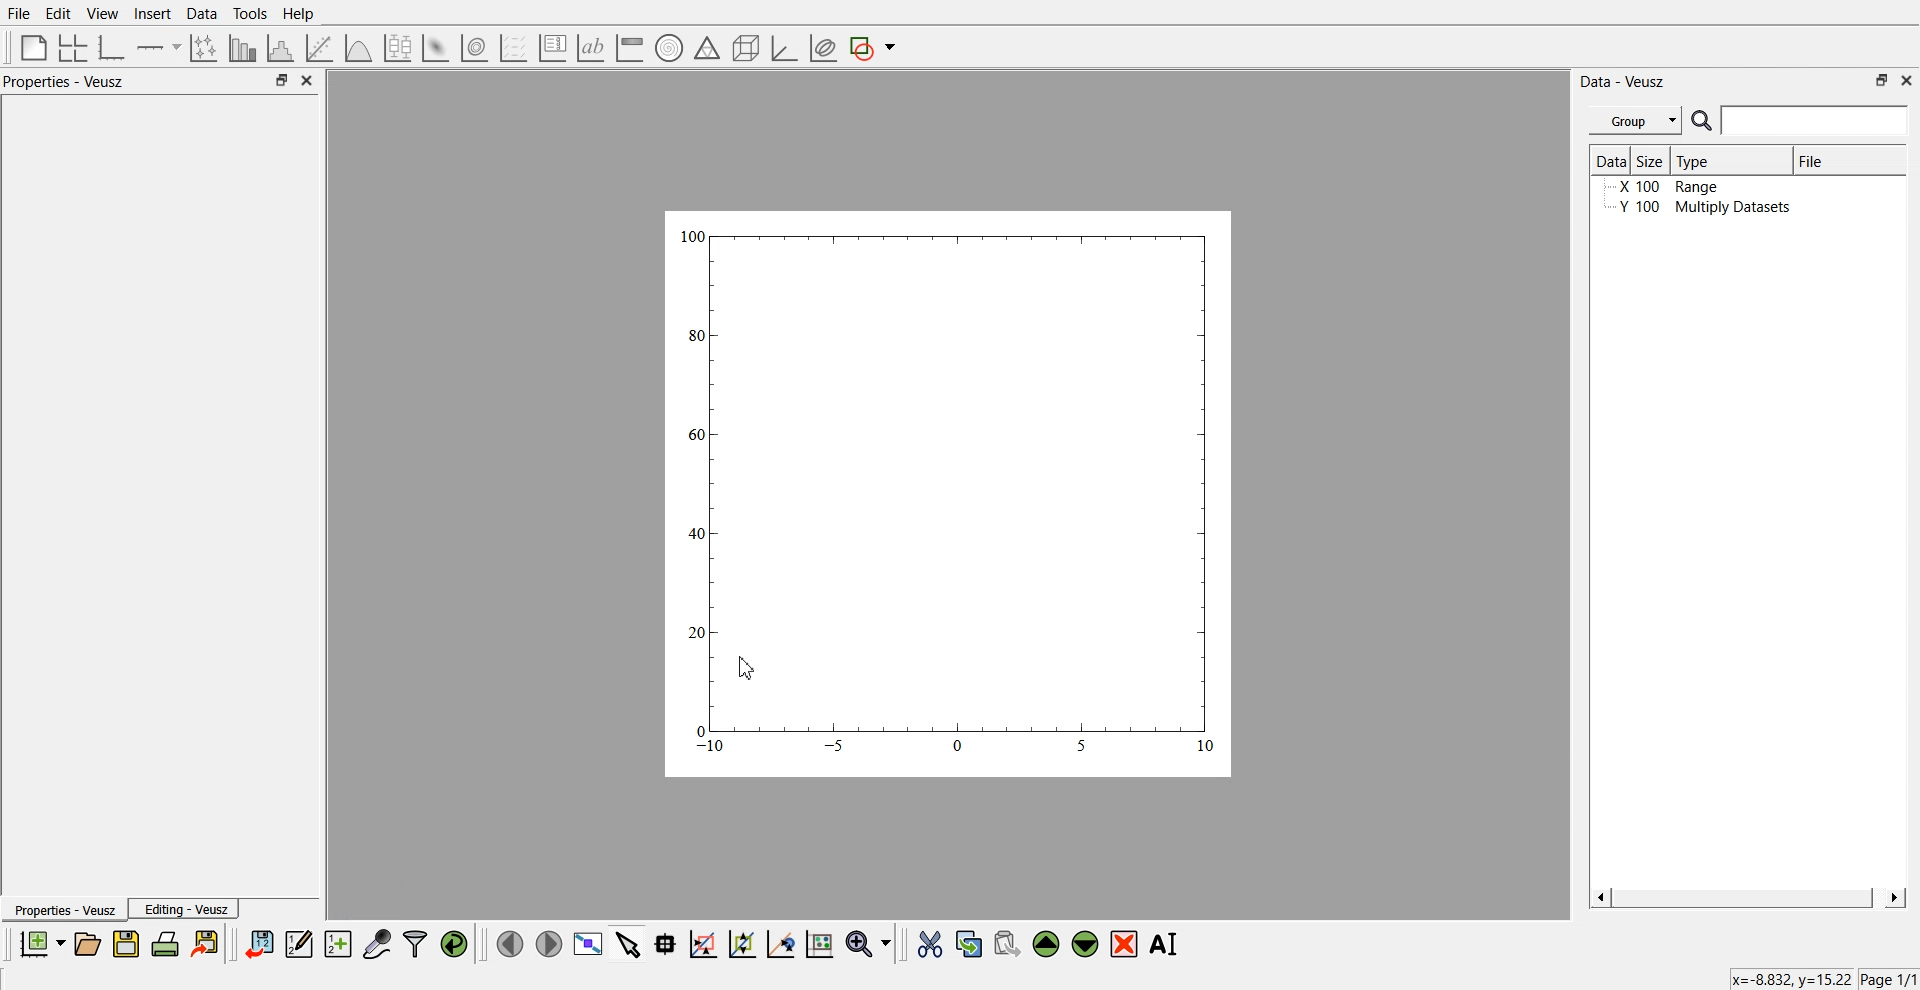  What do you see at coordinates (1048, 945) in the screenshot?
I see `move the selected widgets up` at bounding box center [1048, 945].